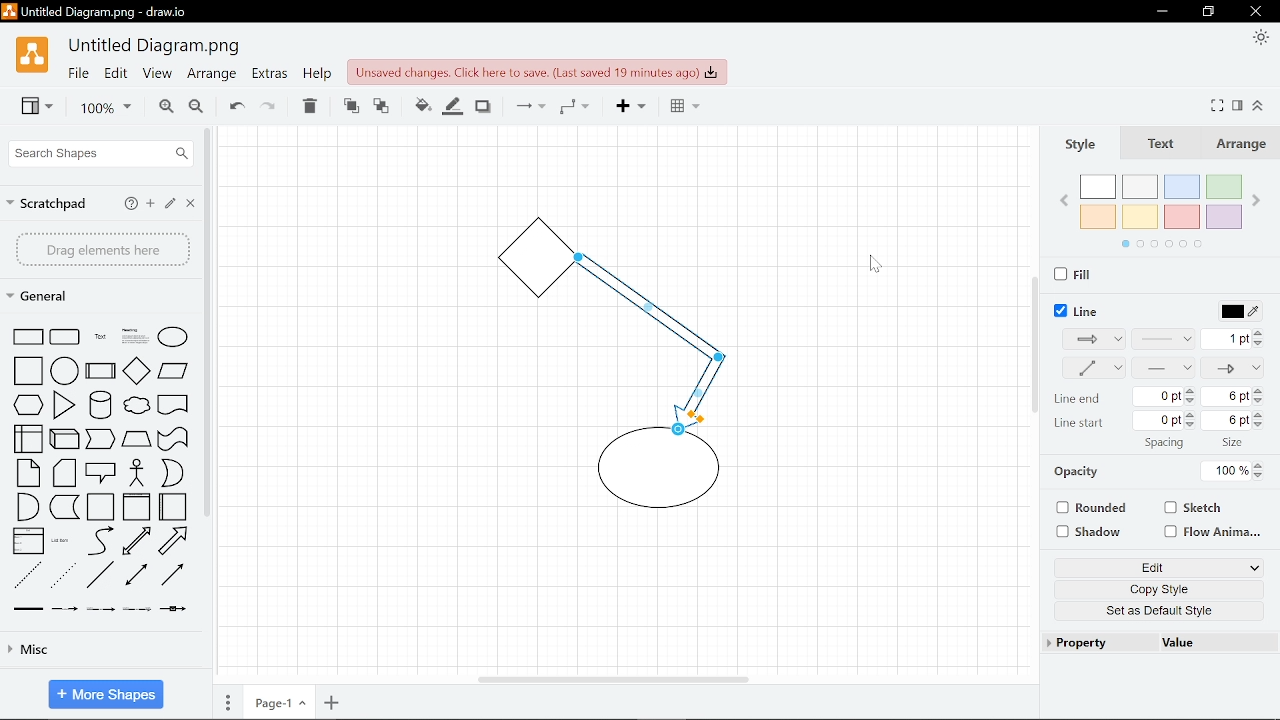 The height and width of the screenshot is (720, 1280). Describe the element at coordinates (156, 76) in the screenshot. I see `View` at that location.